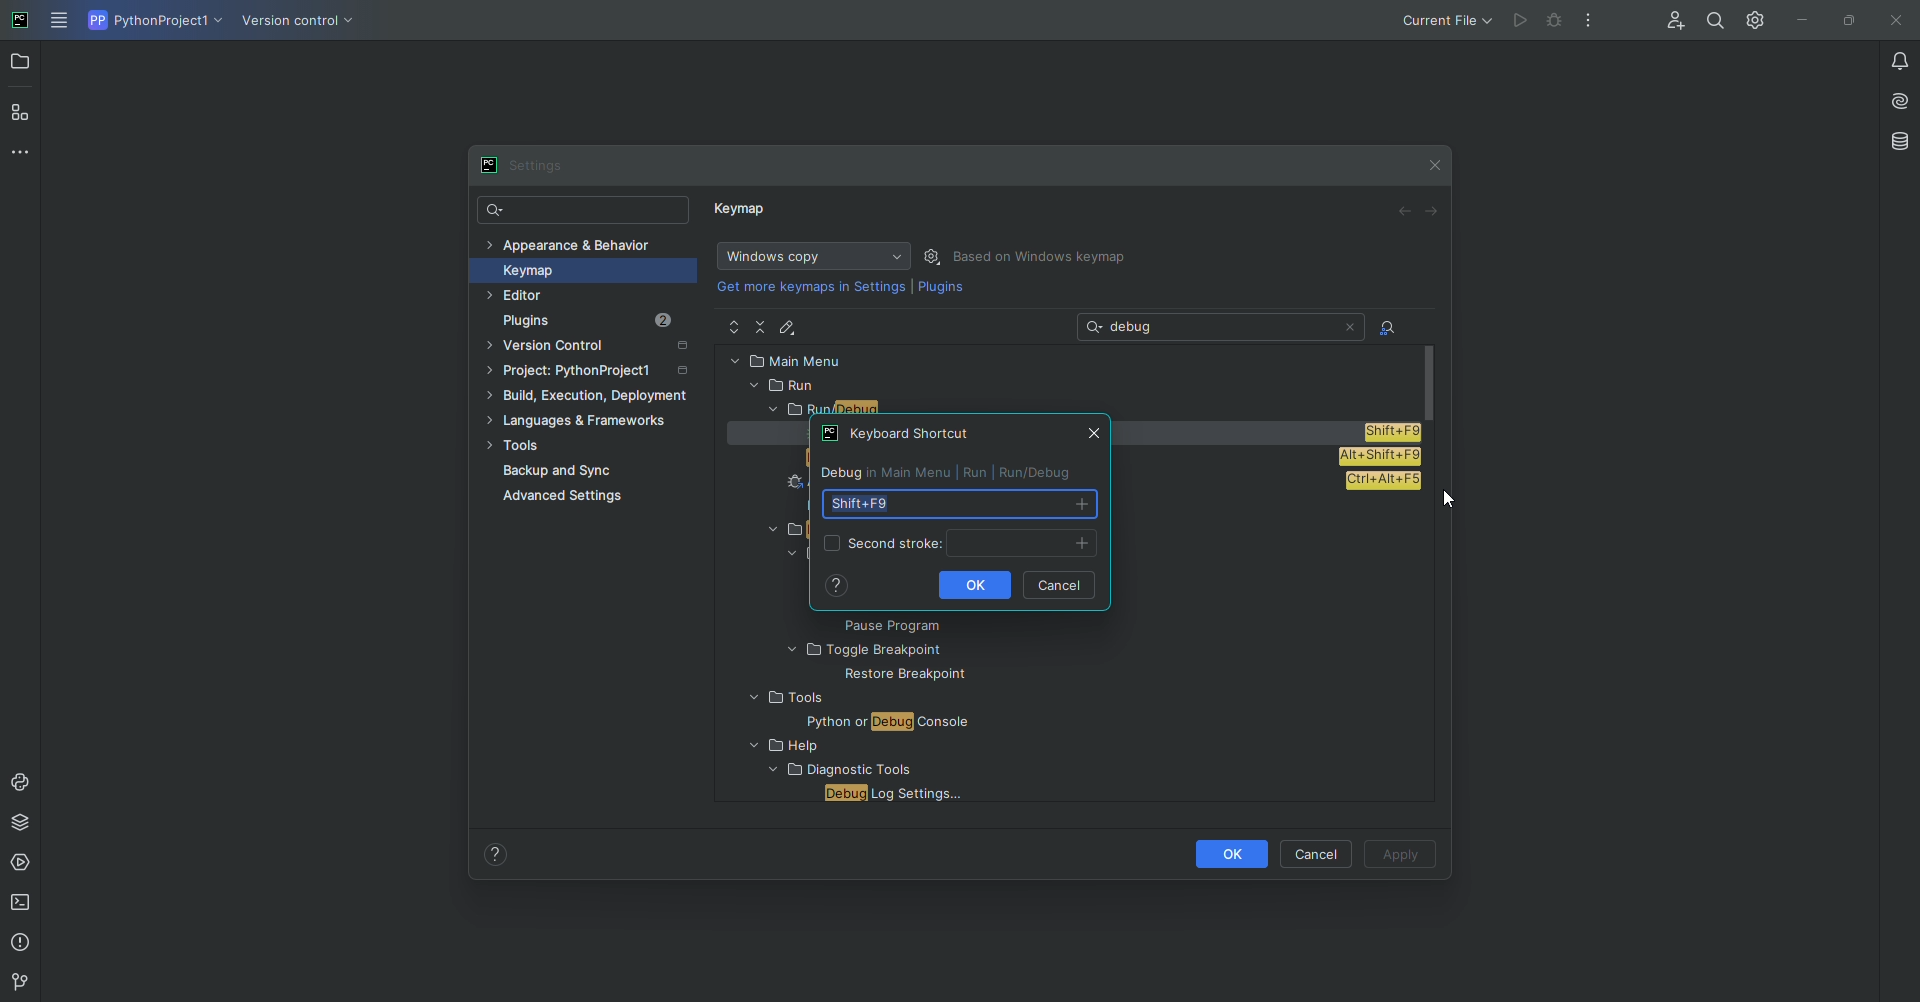 This screenshot has height=1002, width=1920. What do you see at coordinates (602, 321) in the screenshot?
I see `Plugins` at bounding box center [602, 321].